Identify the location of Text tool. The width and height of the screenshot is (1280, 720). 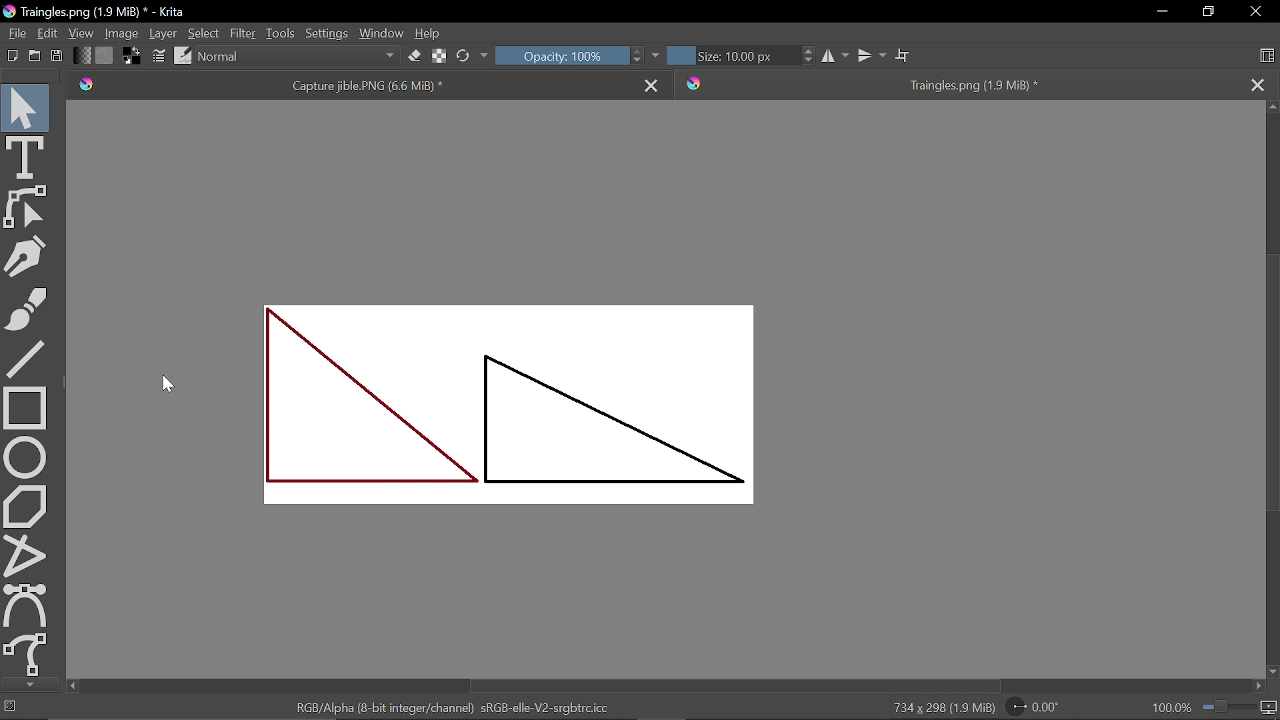
(27, 157).